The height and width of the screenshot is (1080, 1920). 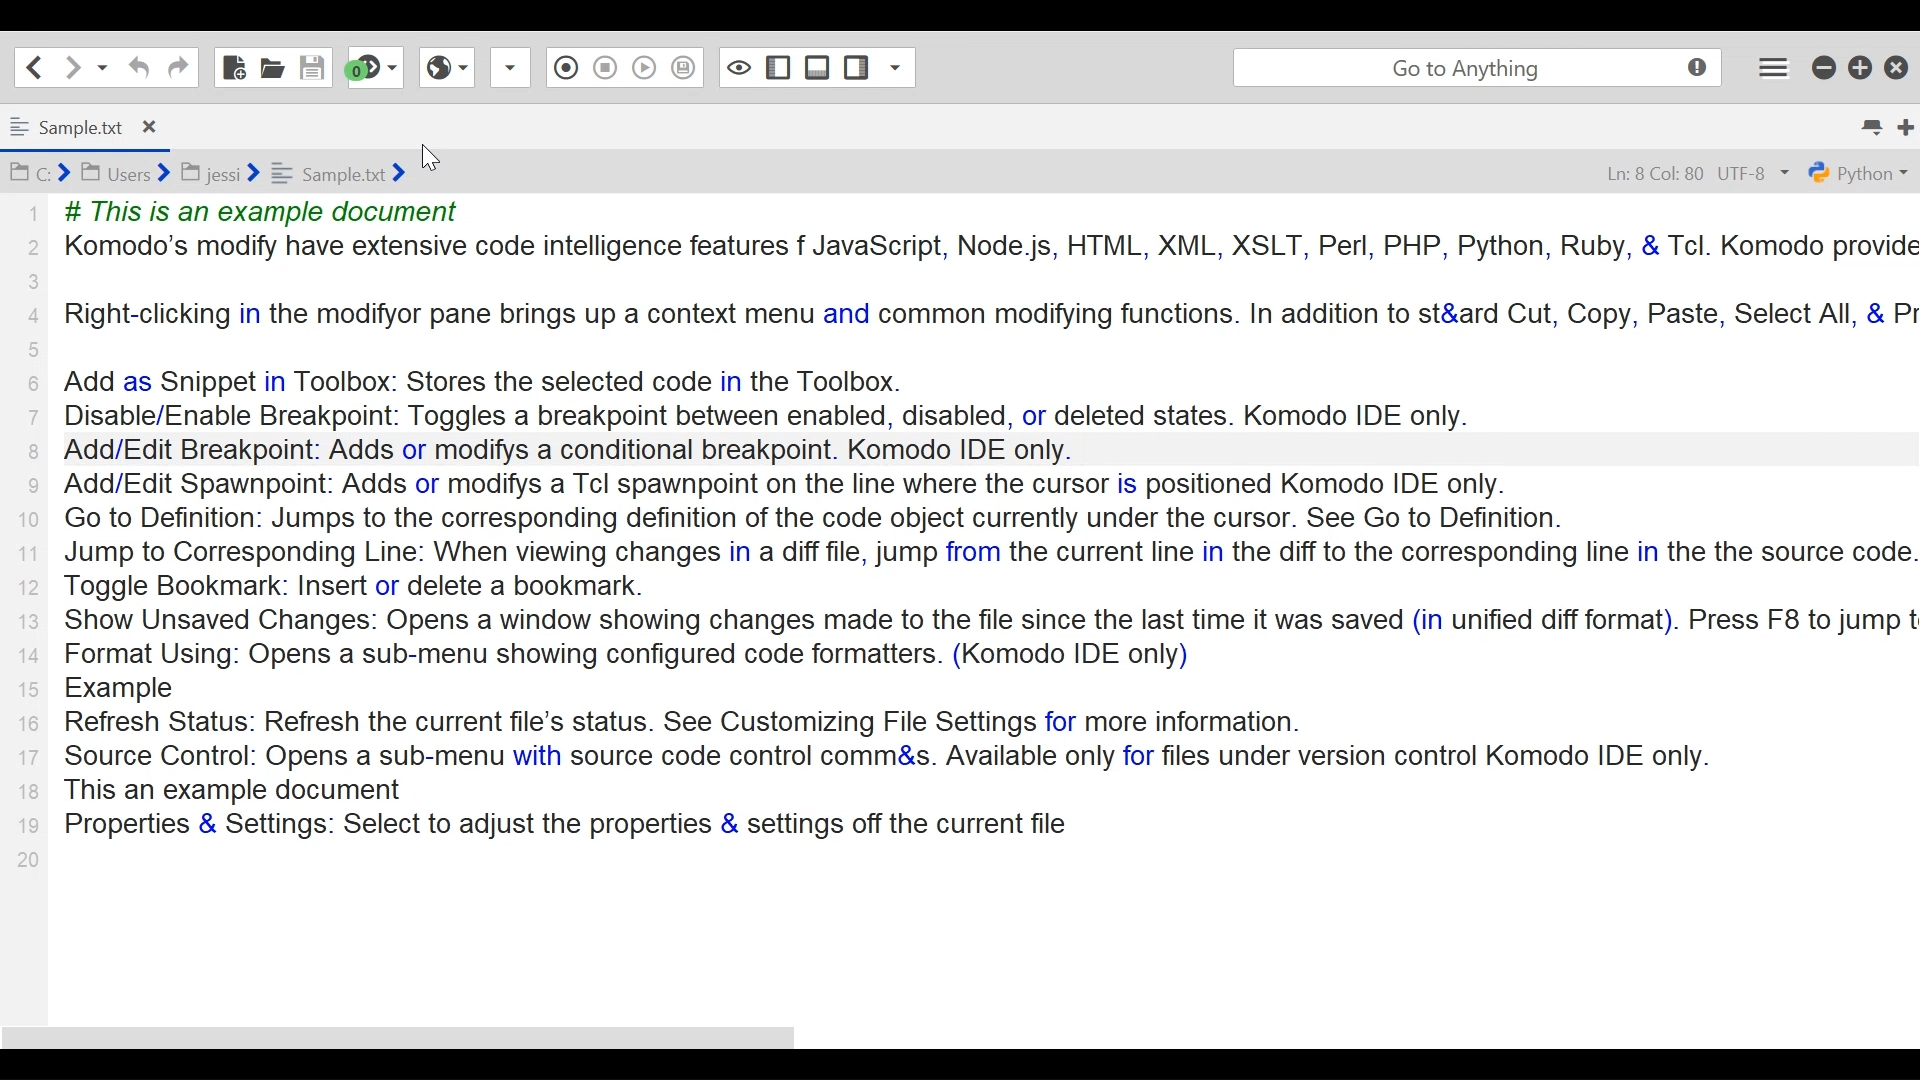 What do you see at coordinates (236, 66) in the screenshot?
I see `New File` at bounding box center [236, 66].